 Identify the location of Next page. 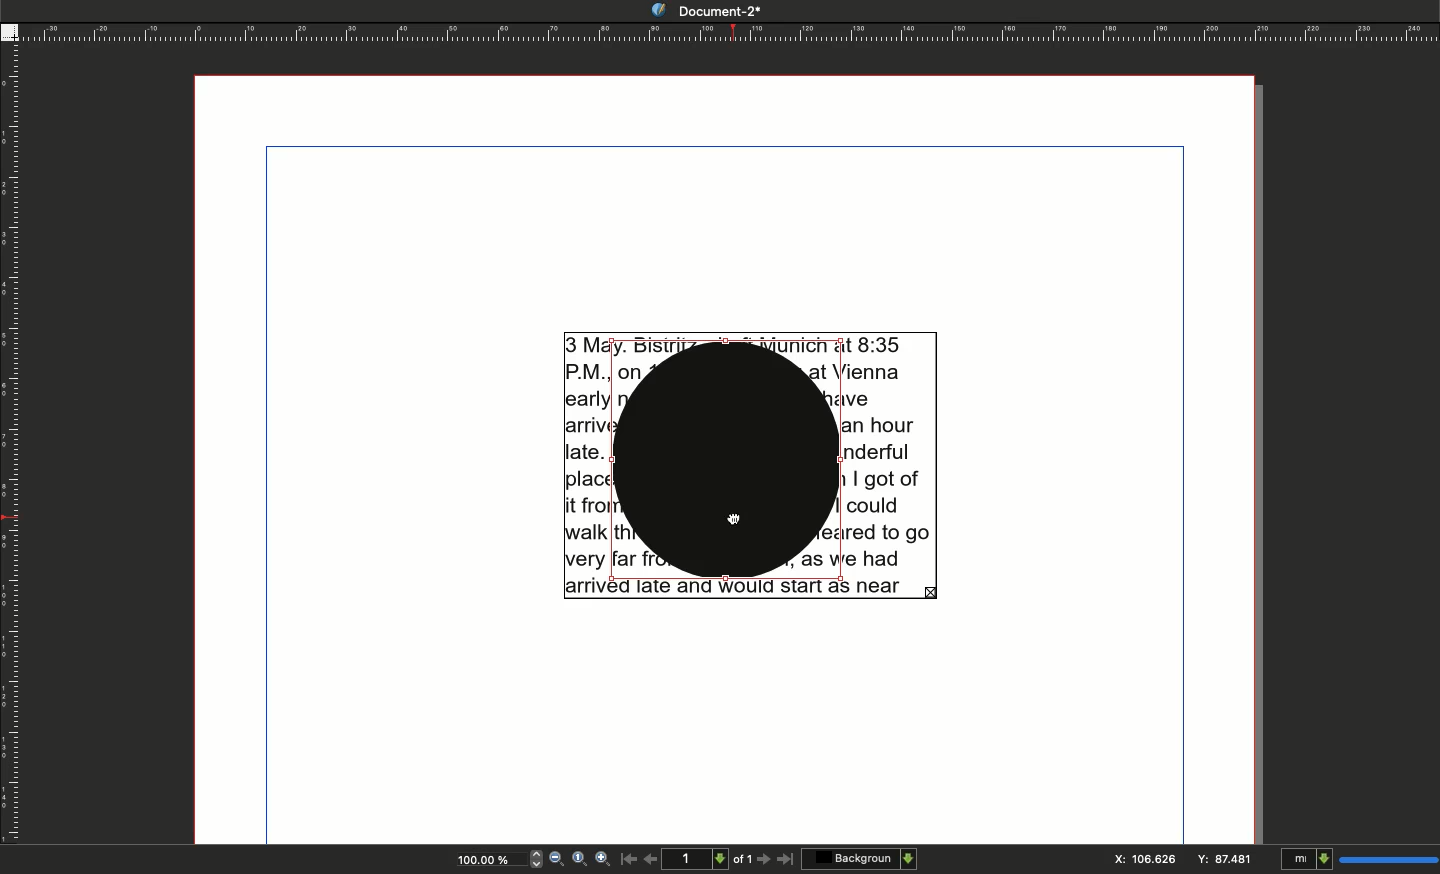
(764, 860).